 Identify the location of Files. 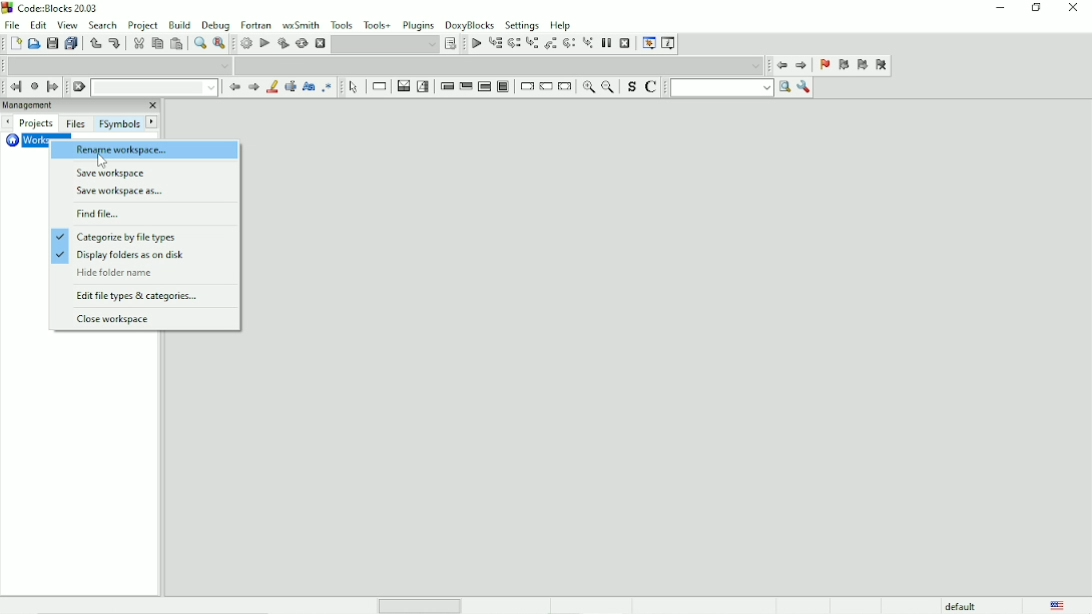
(75, 124).